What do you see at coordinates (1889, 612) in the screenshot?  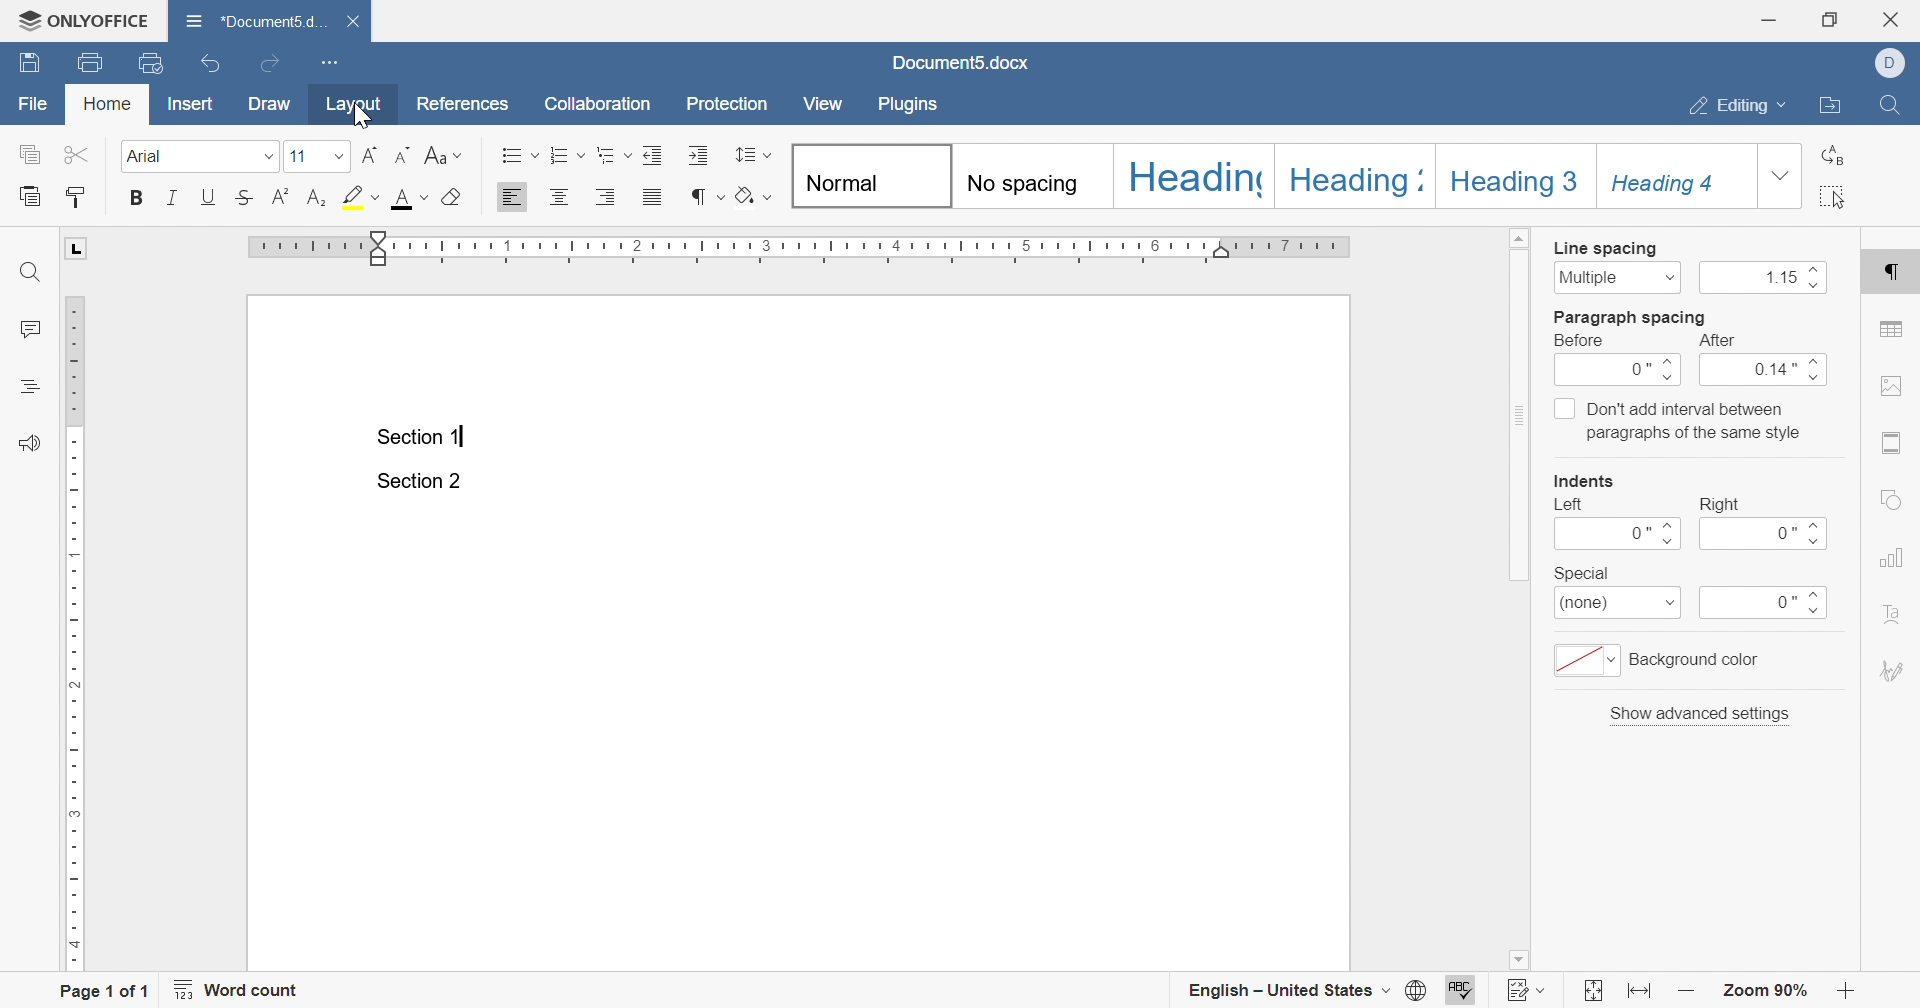 I see `text art settings` at bounding box center [1889, 612].